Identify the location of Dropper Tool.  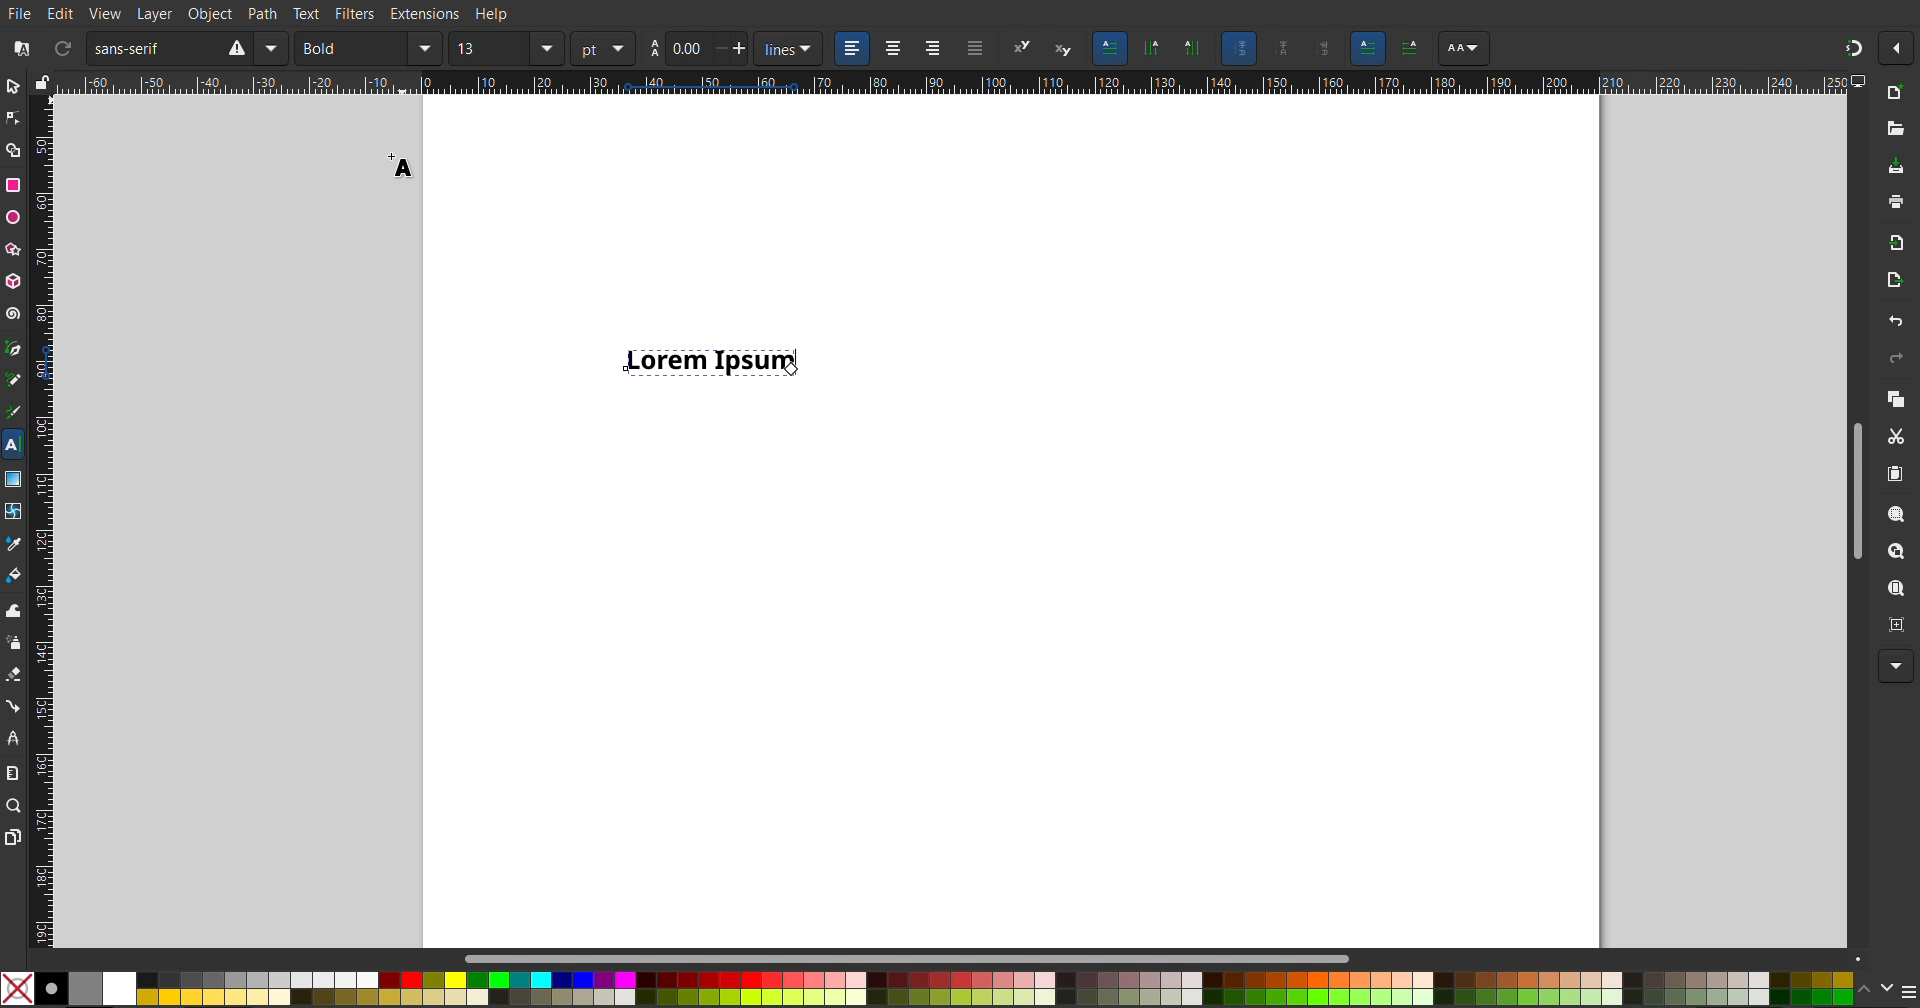
(14, 540).